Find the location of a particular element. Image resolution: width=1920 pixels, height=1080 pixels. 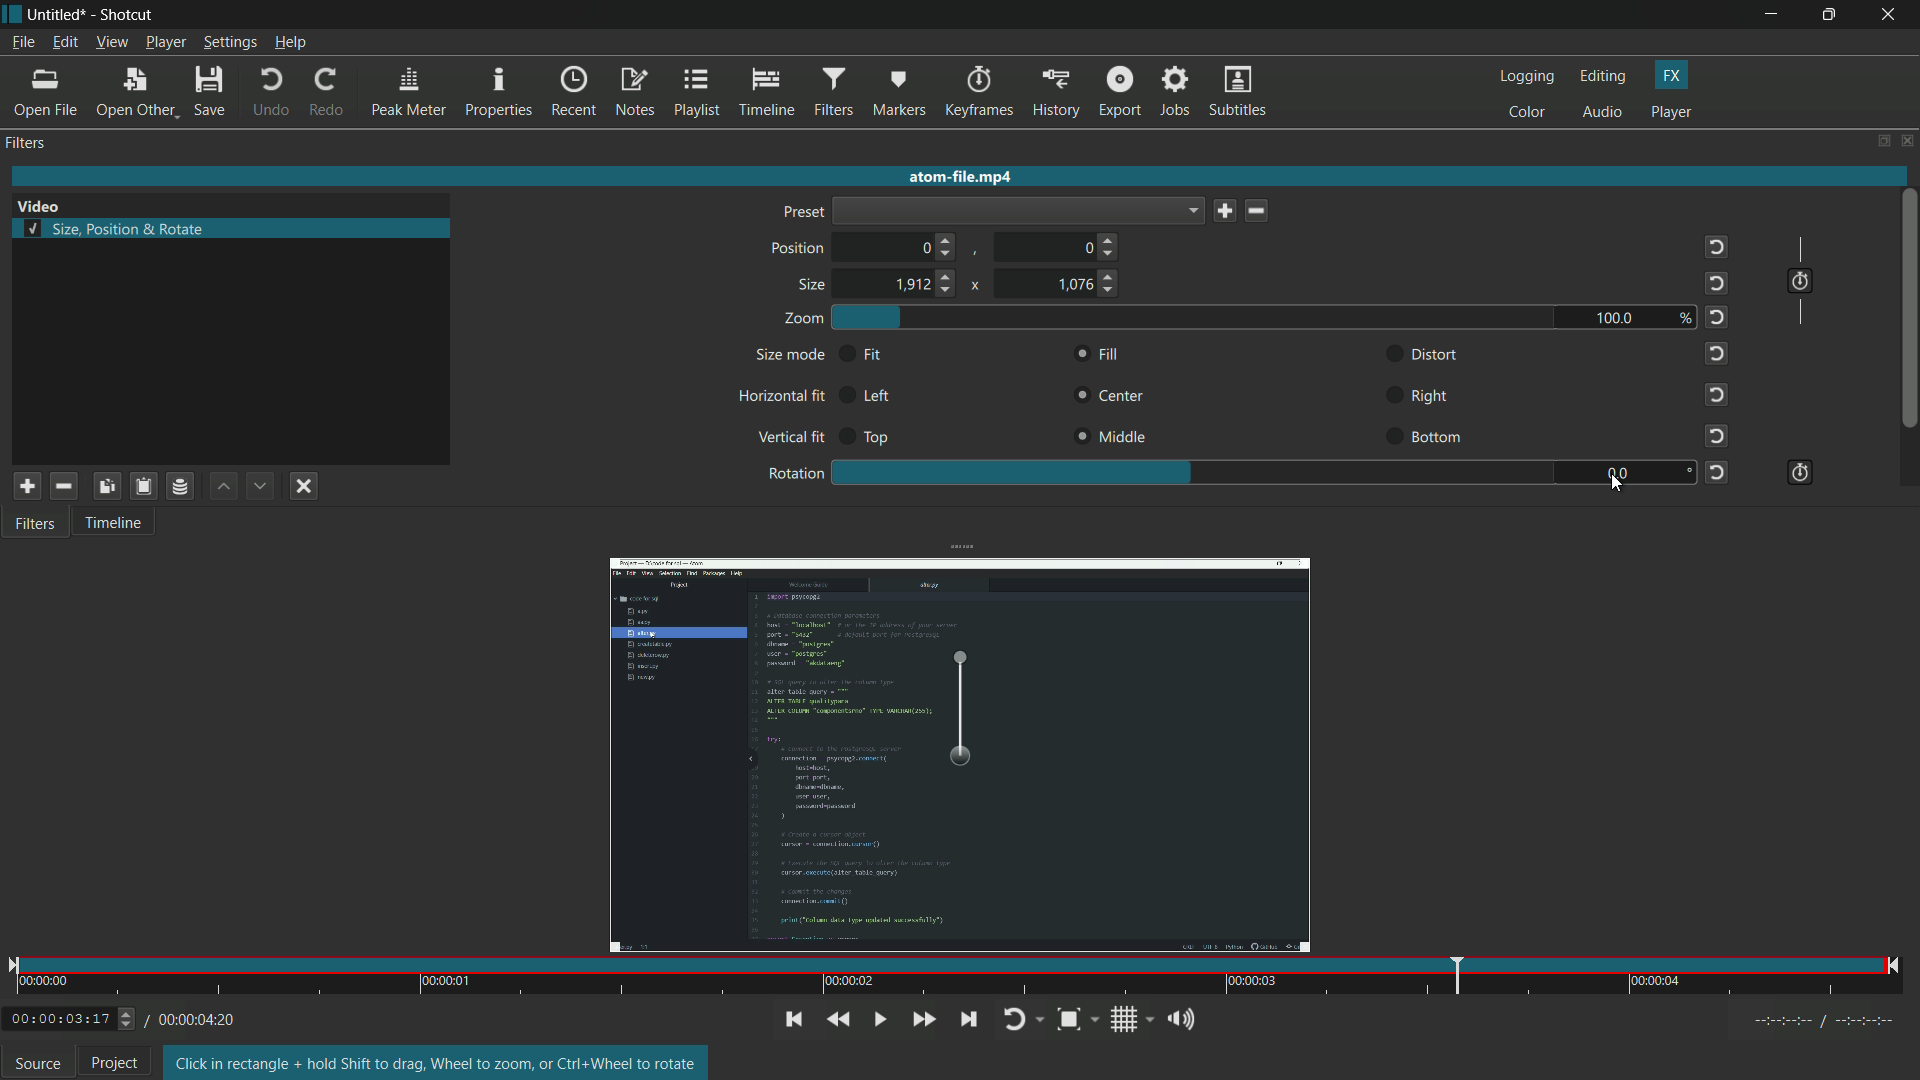

timecodes is located at coordinates (1826, 1023).